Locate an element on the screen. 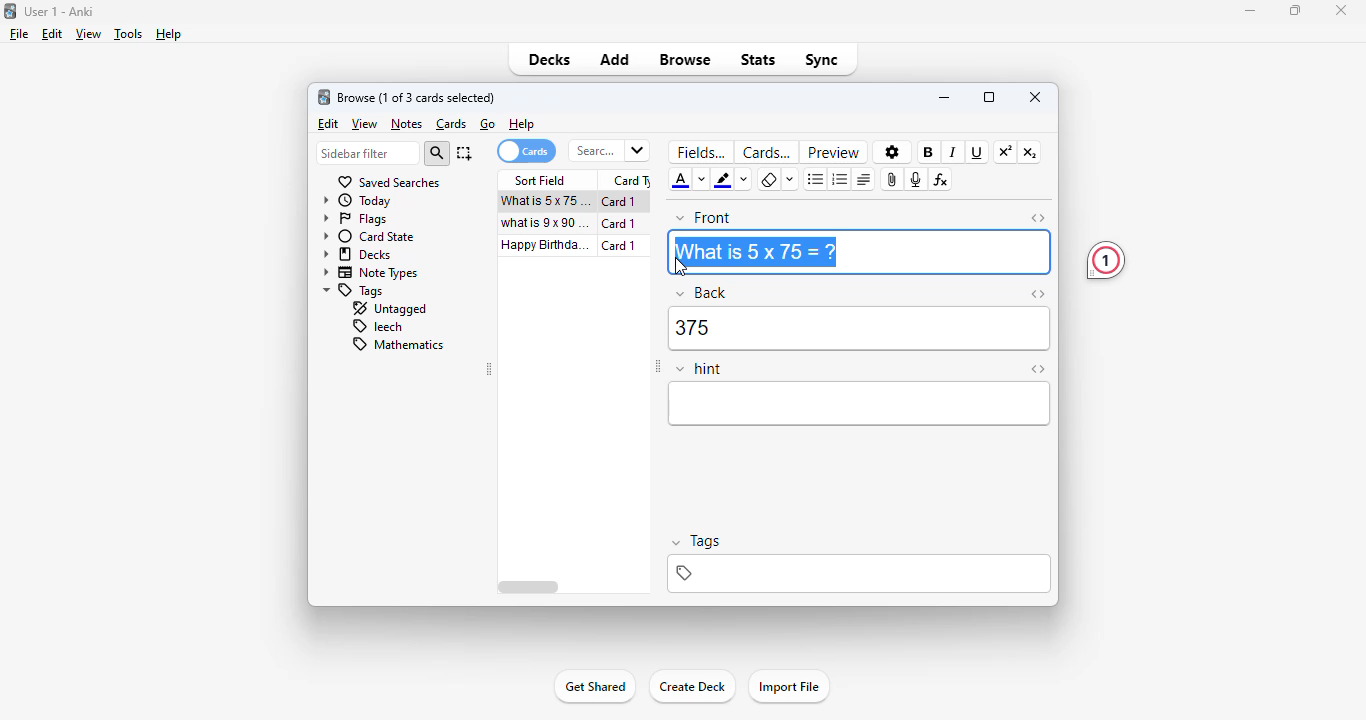 The width and height of the screenshot is (1366, 720). card 1 is located at coordinates (620, 224).